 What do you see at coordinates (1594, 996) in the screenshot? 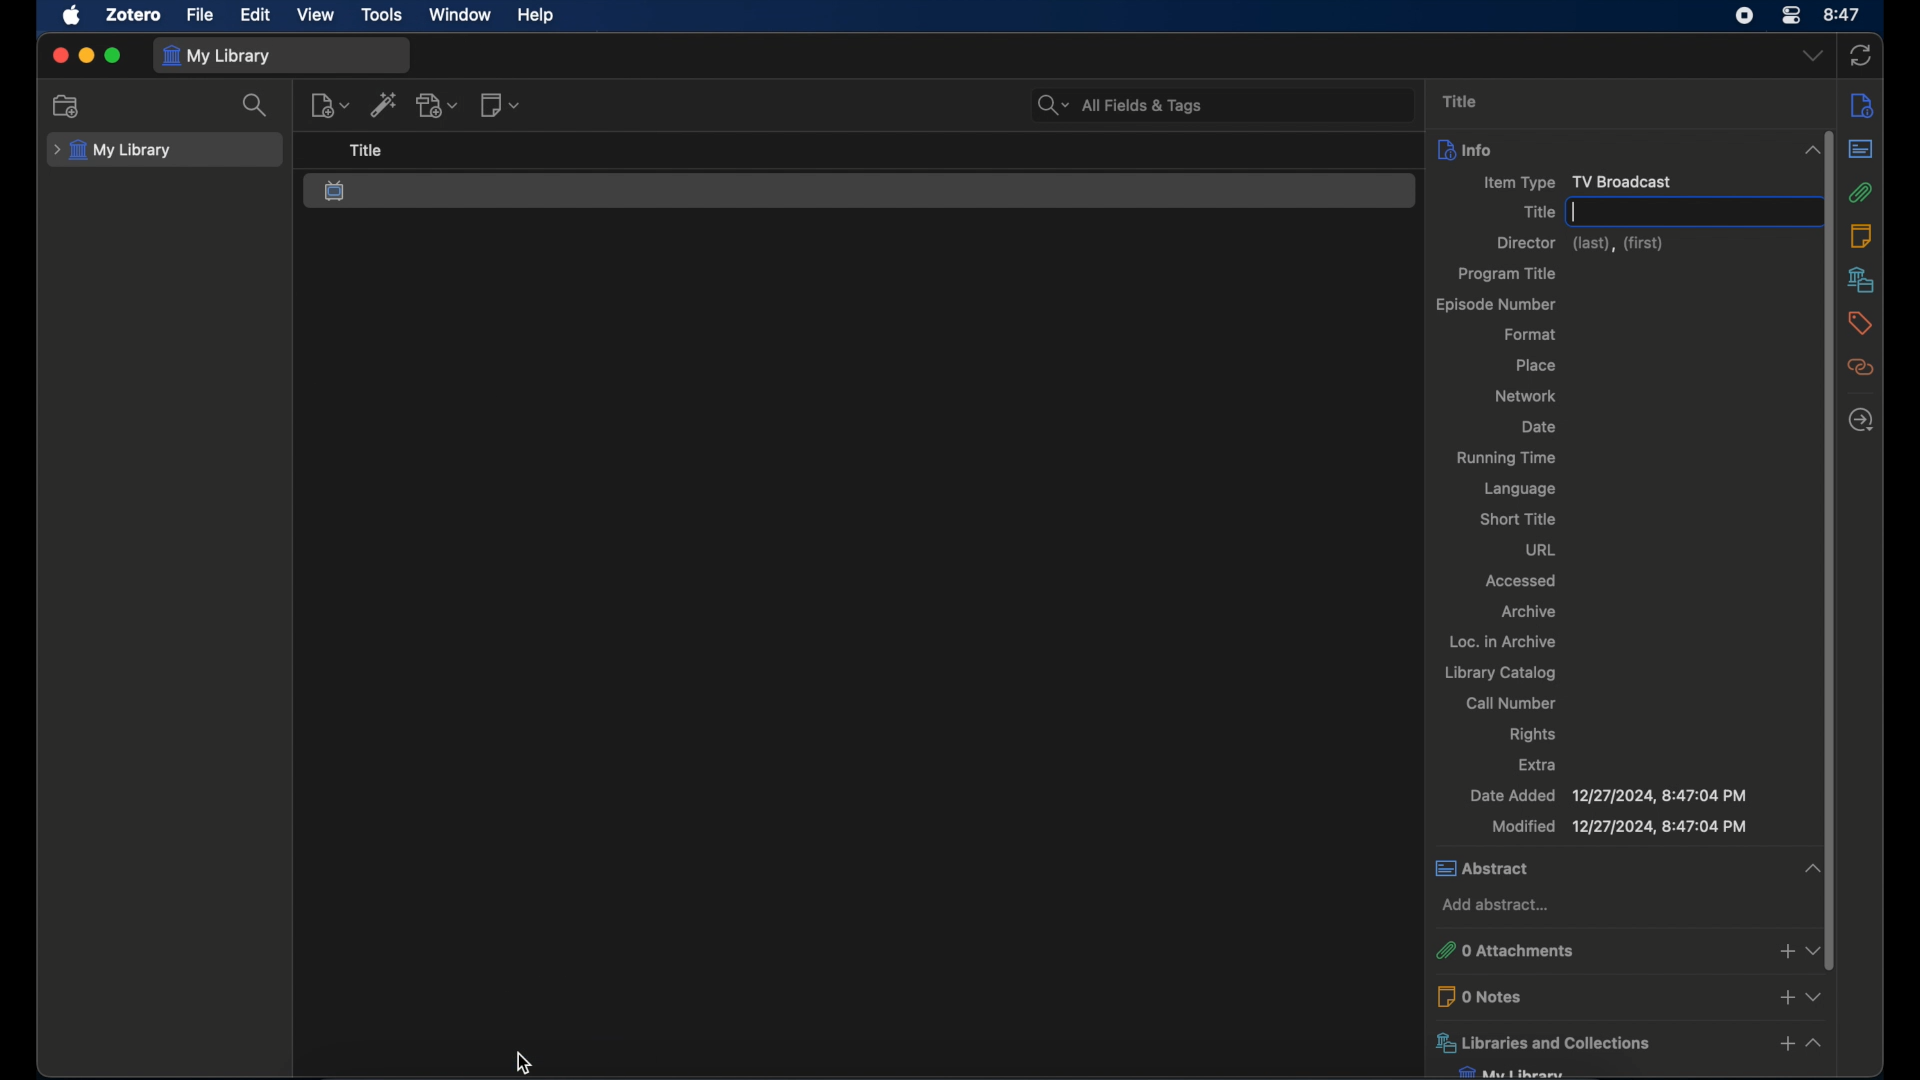
I see `0 notes` at bounding box center [1594, 996].